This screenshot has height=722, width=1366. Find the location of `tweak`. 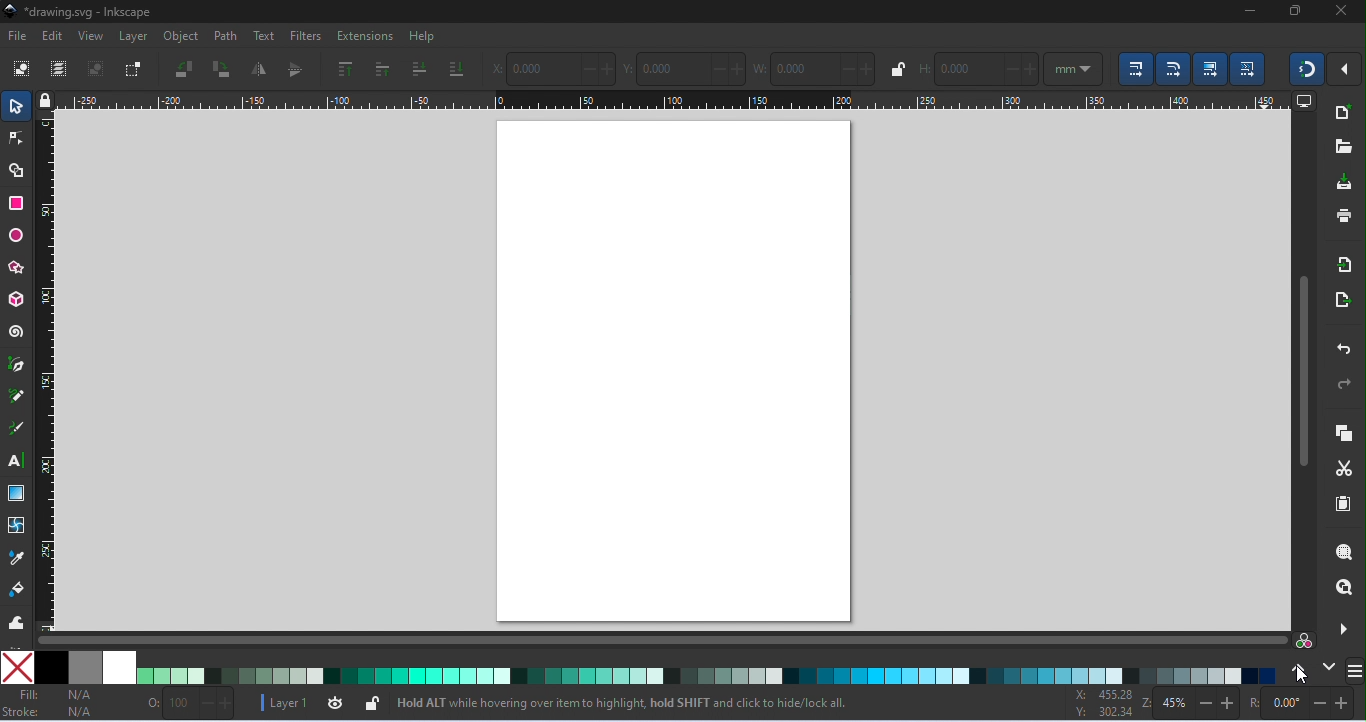

tweak is located at coordinates (16, 622).